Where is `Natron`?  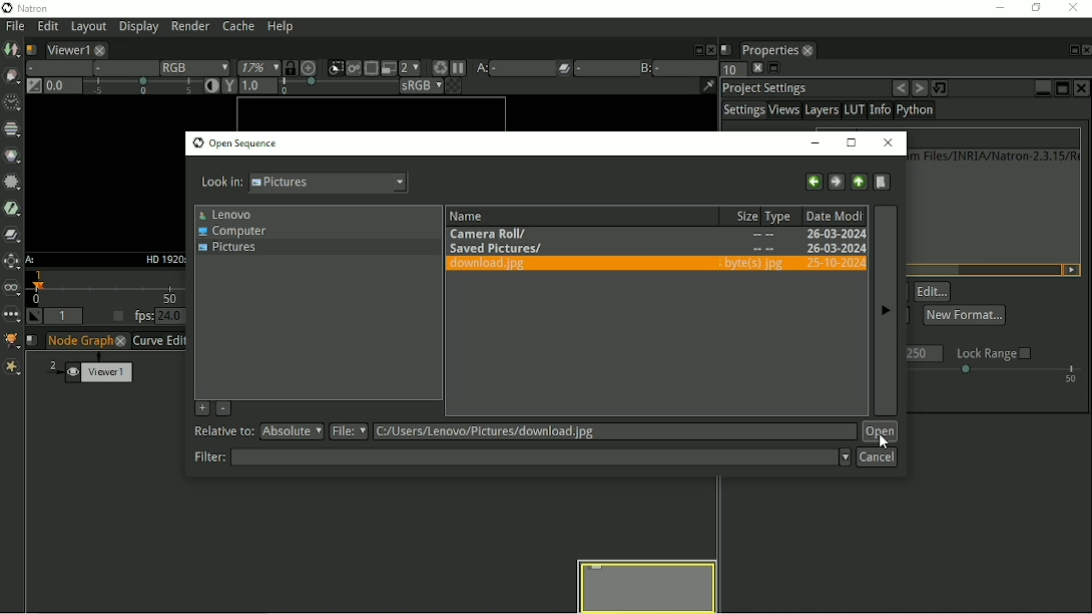 Natron is located at coordinates (30, 8).